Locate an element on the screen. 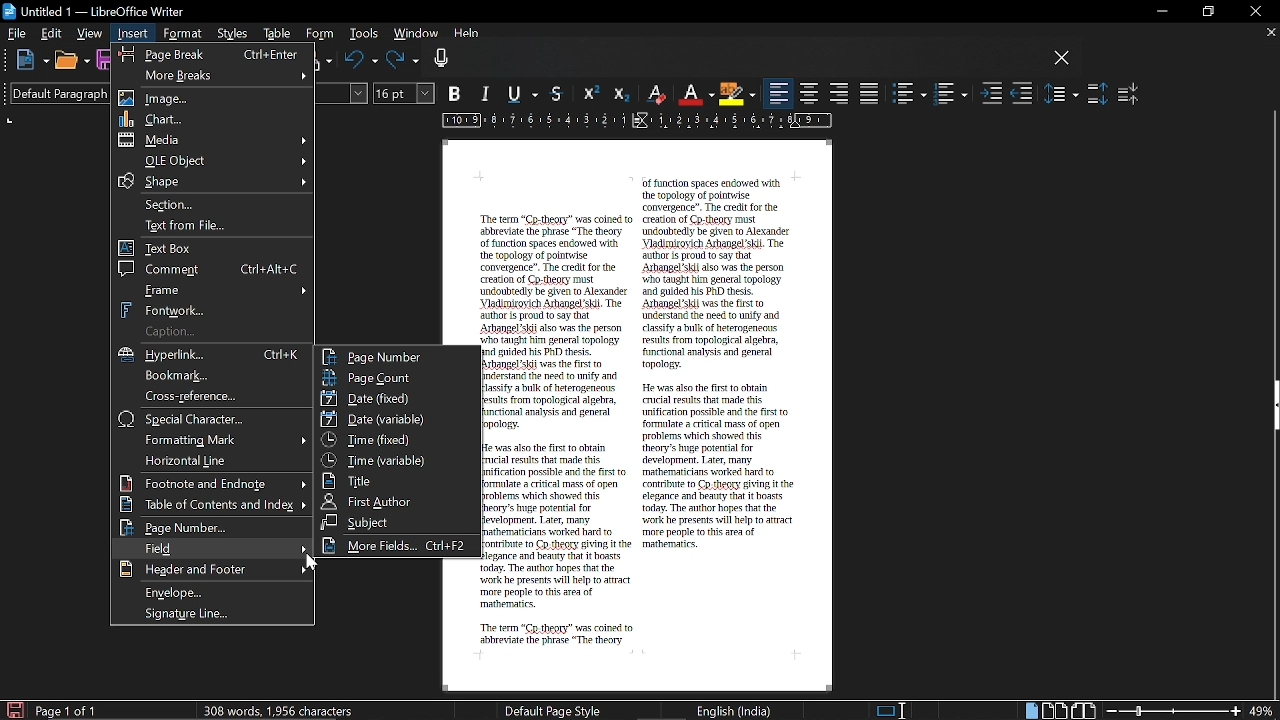  Time fixed is located at coordinates (395, 439).